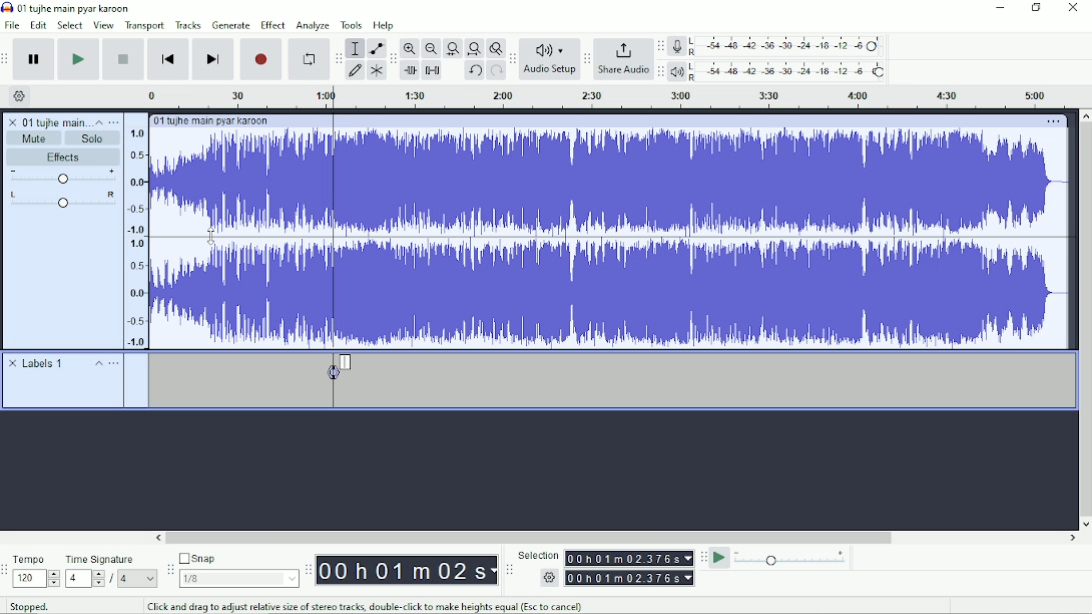  Describe the element at coordinates (314, 26) in the screenshot. I see `Analyze` at that location.